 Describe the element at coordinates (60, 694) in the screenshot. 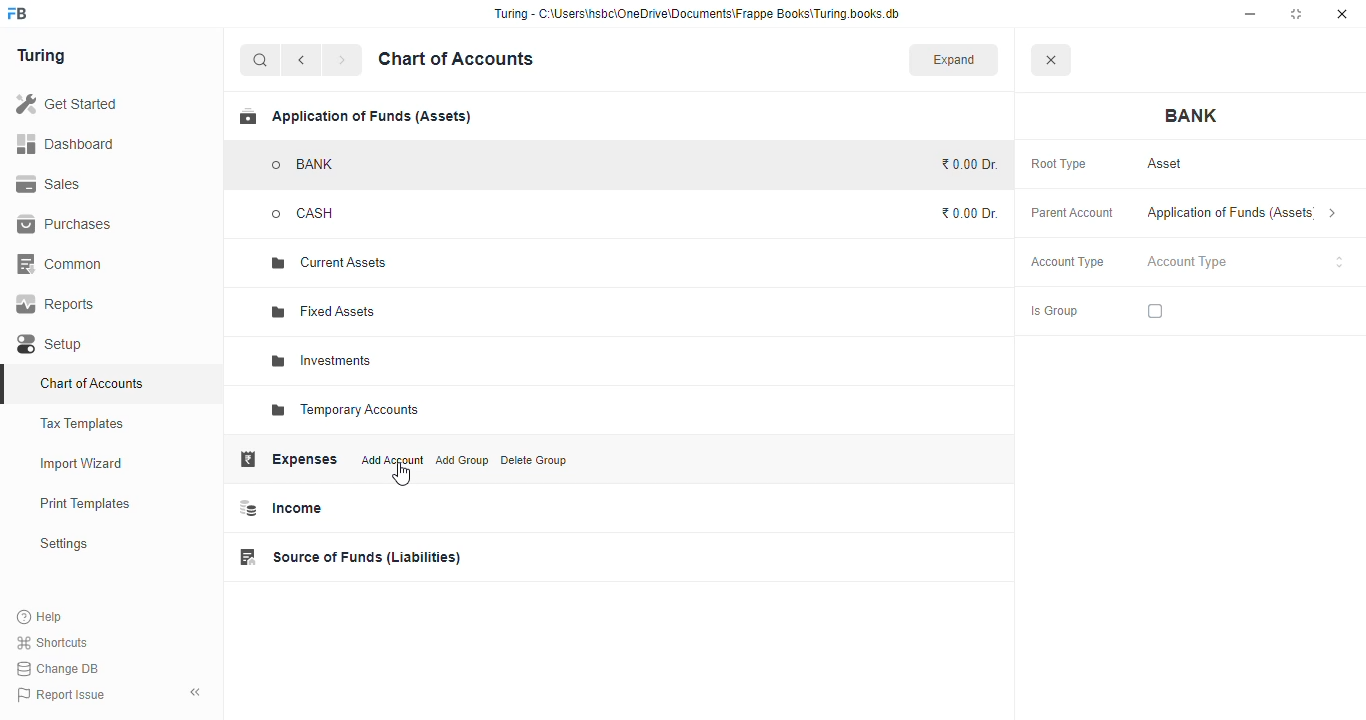

I see `report issue` at that location.